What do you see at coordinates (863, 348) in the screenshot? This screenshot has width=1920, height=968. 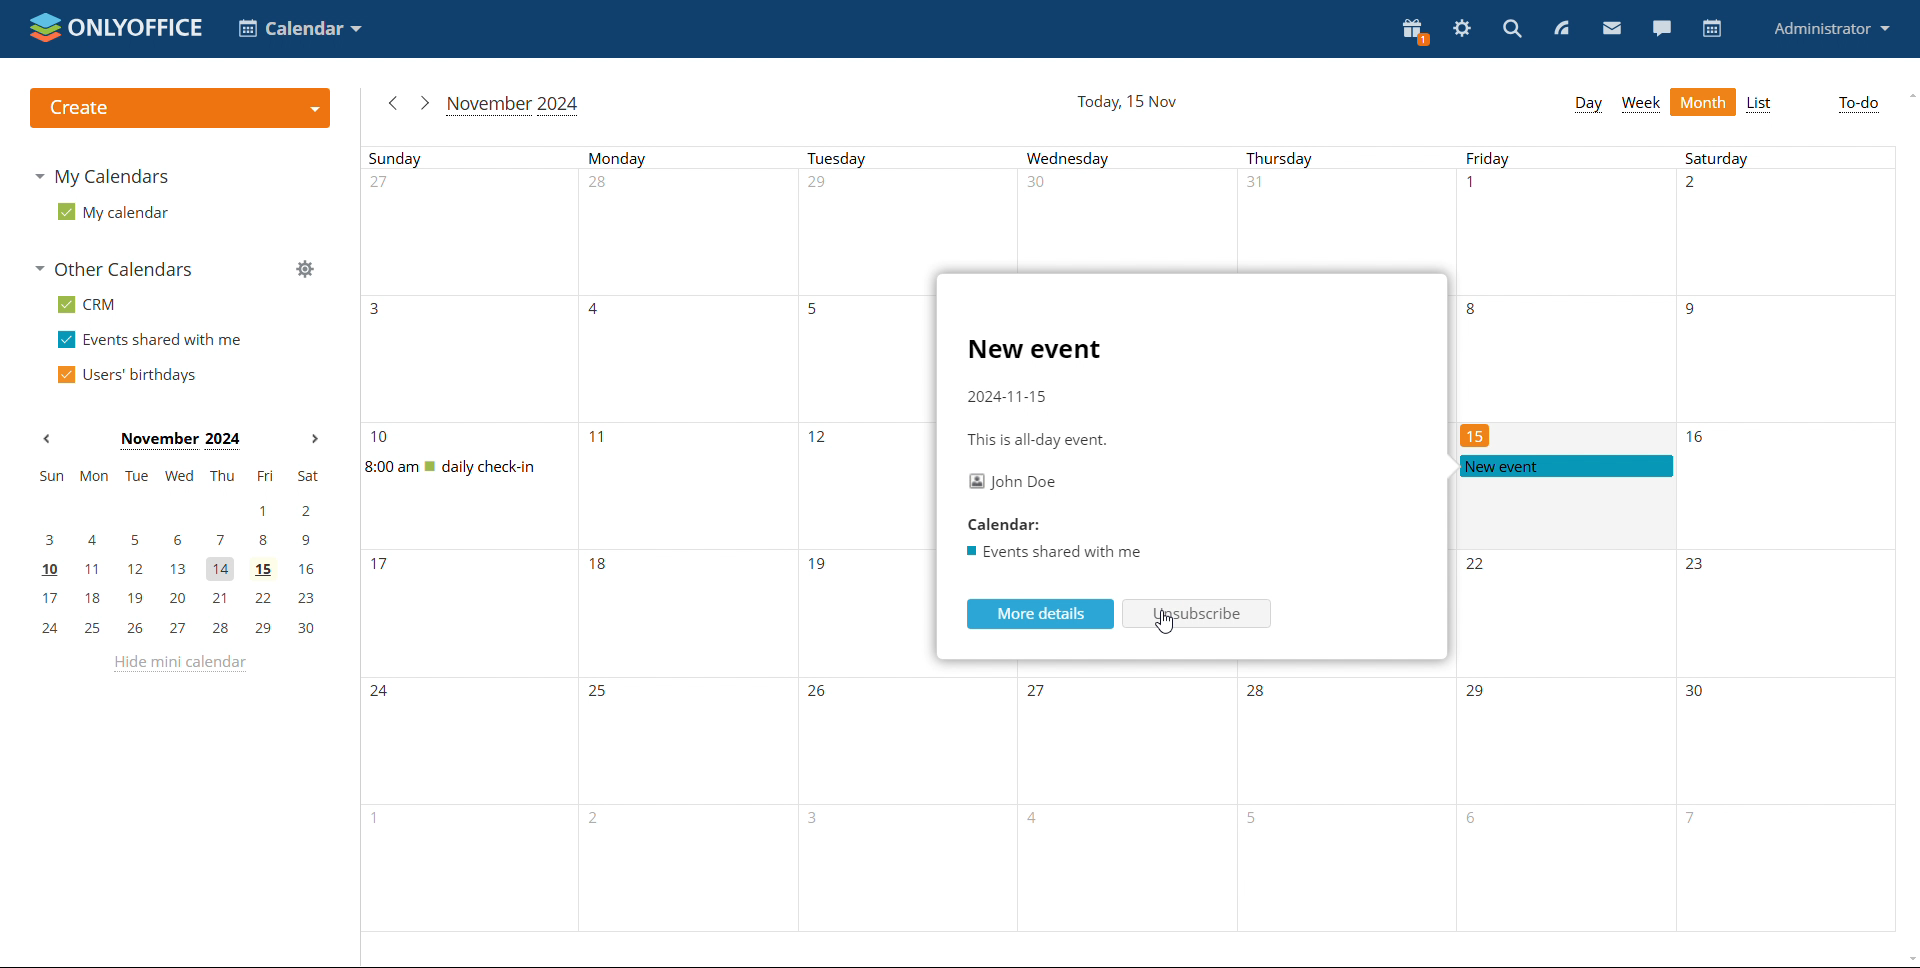 I see `cell for individual day` at bounding box center [863, 348].